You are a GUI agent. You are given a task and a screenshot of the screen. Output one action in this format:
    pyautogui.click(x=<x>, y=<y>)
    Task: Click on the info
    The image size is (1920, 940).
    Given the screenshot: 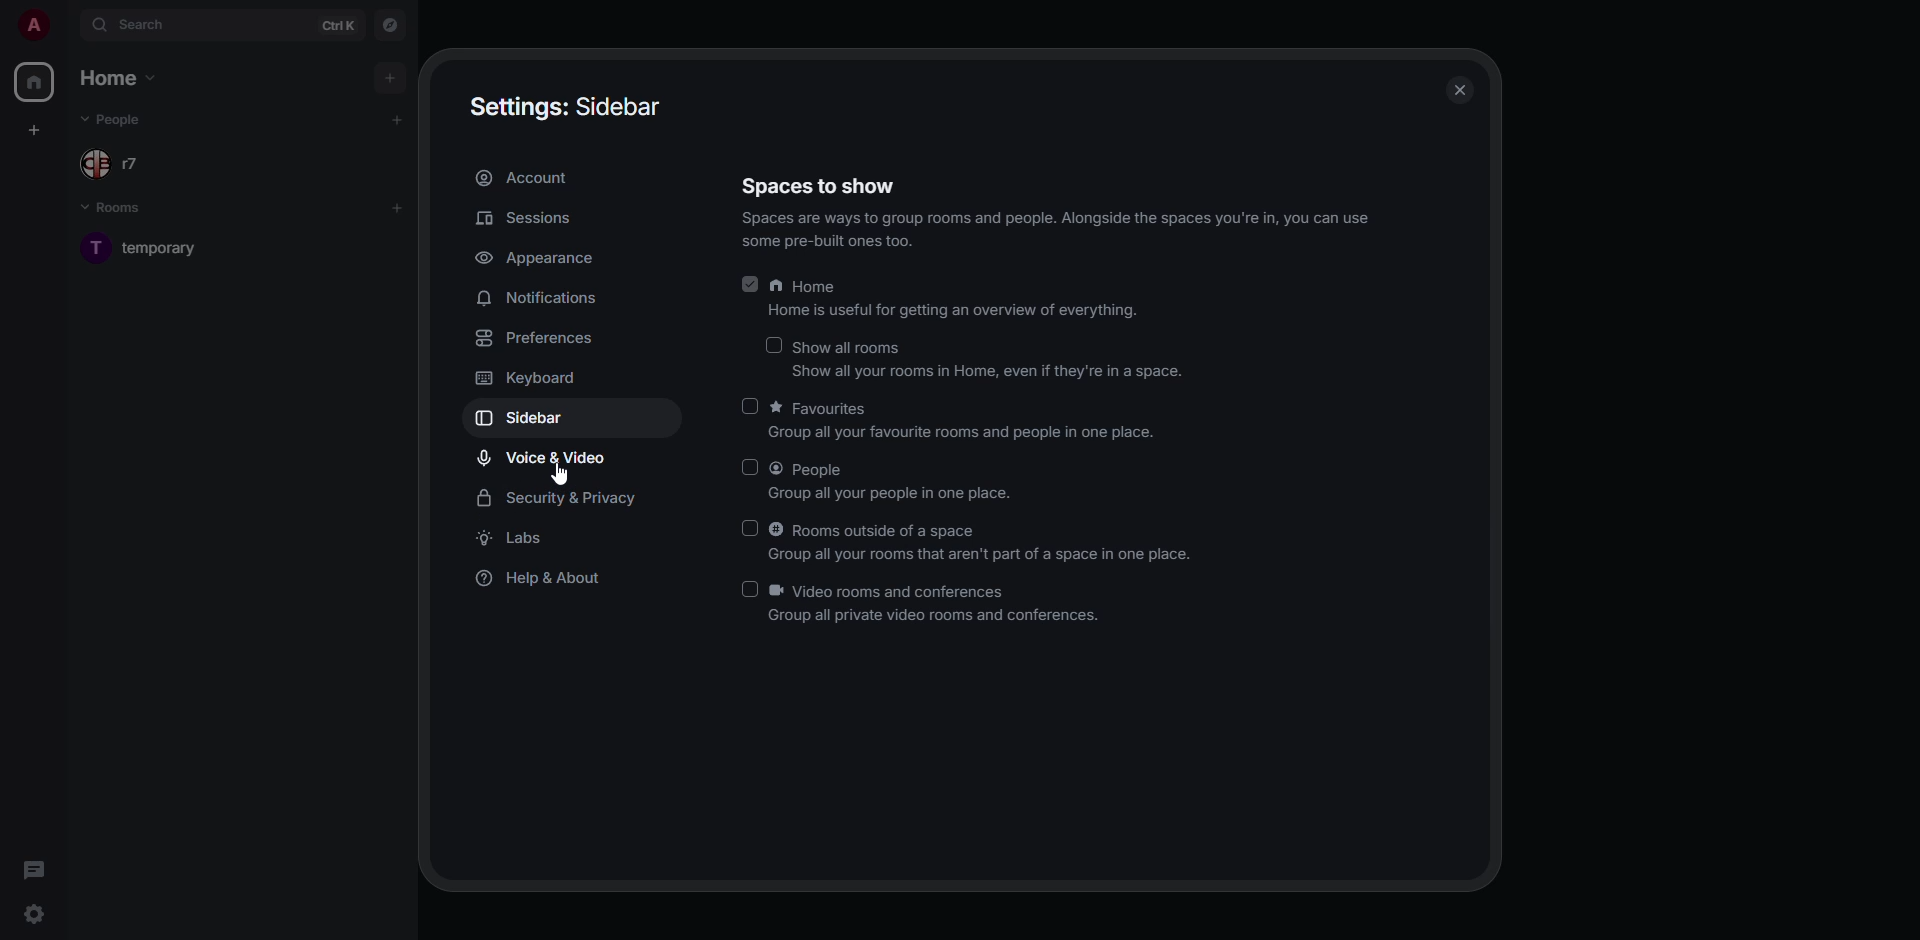 What is the action you would take?
    pyautogui.click(x=1064, y=229)
    